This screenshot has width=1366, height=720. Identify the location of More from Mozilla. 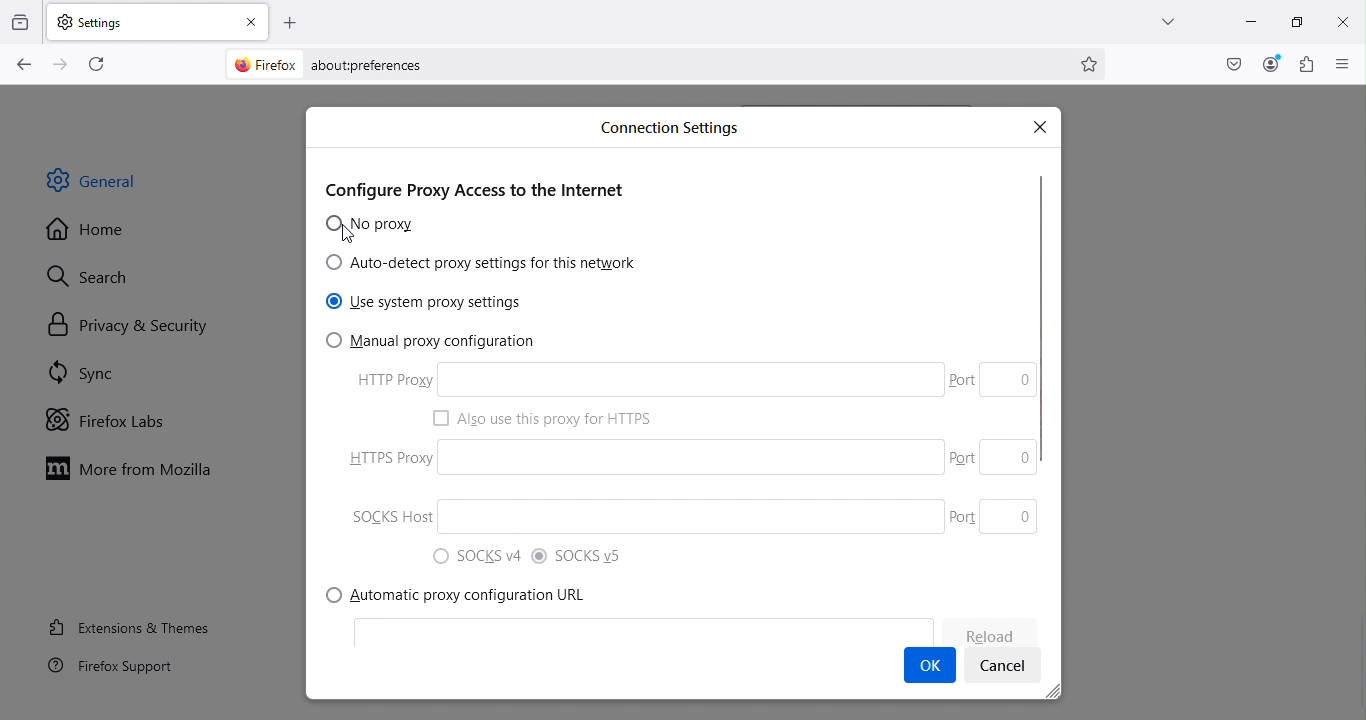
(135, 473).